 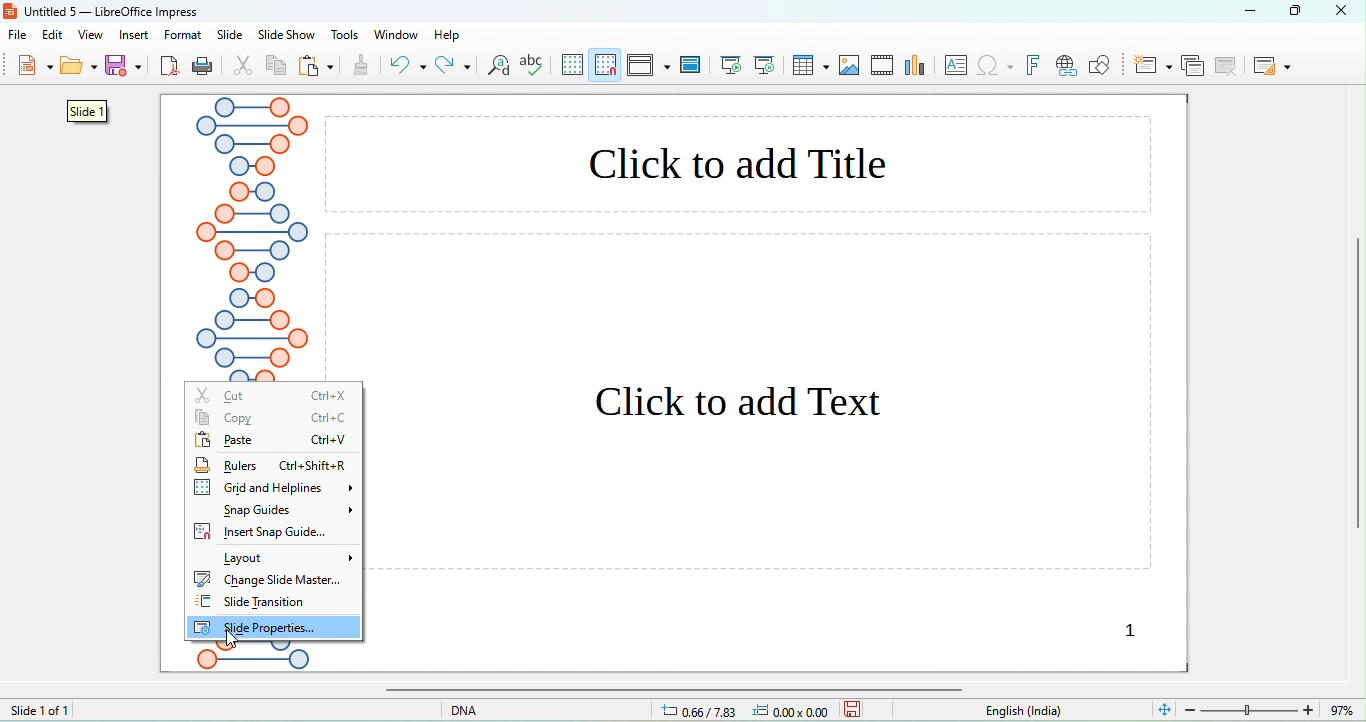 I want to click on English , so click(x=1035, y=711).